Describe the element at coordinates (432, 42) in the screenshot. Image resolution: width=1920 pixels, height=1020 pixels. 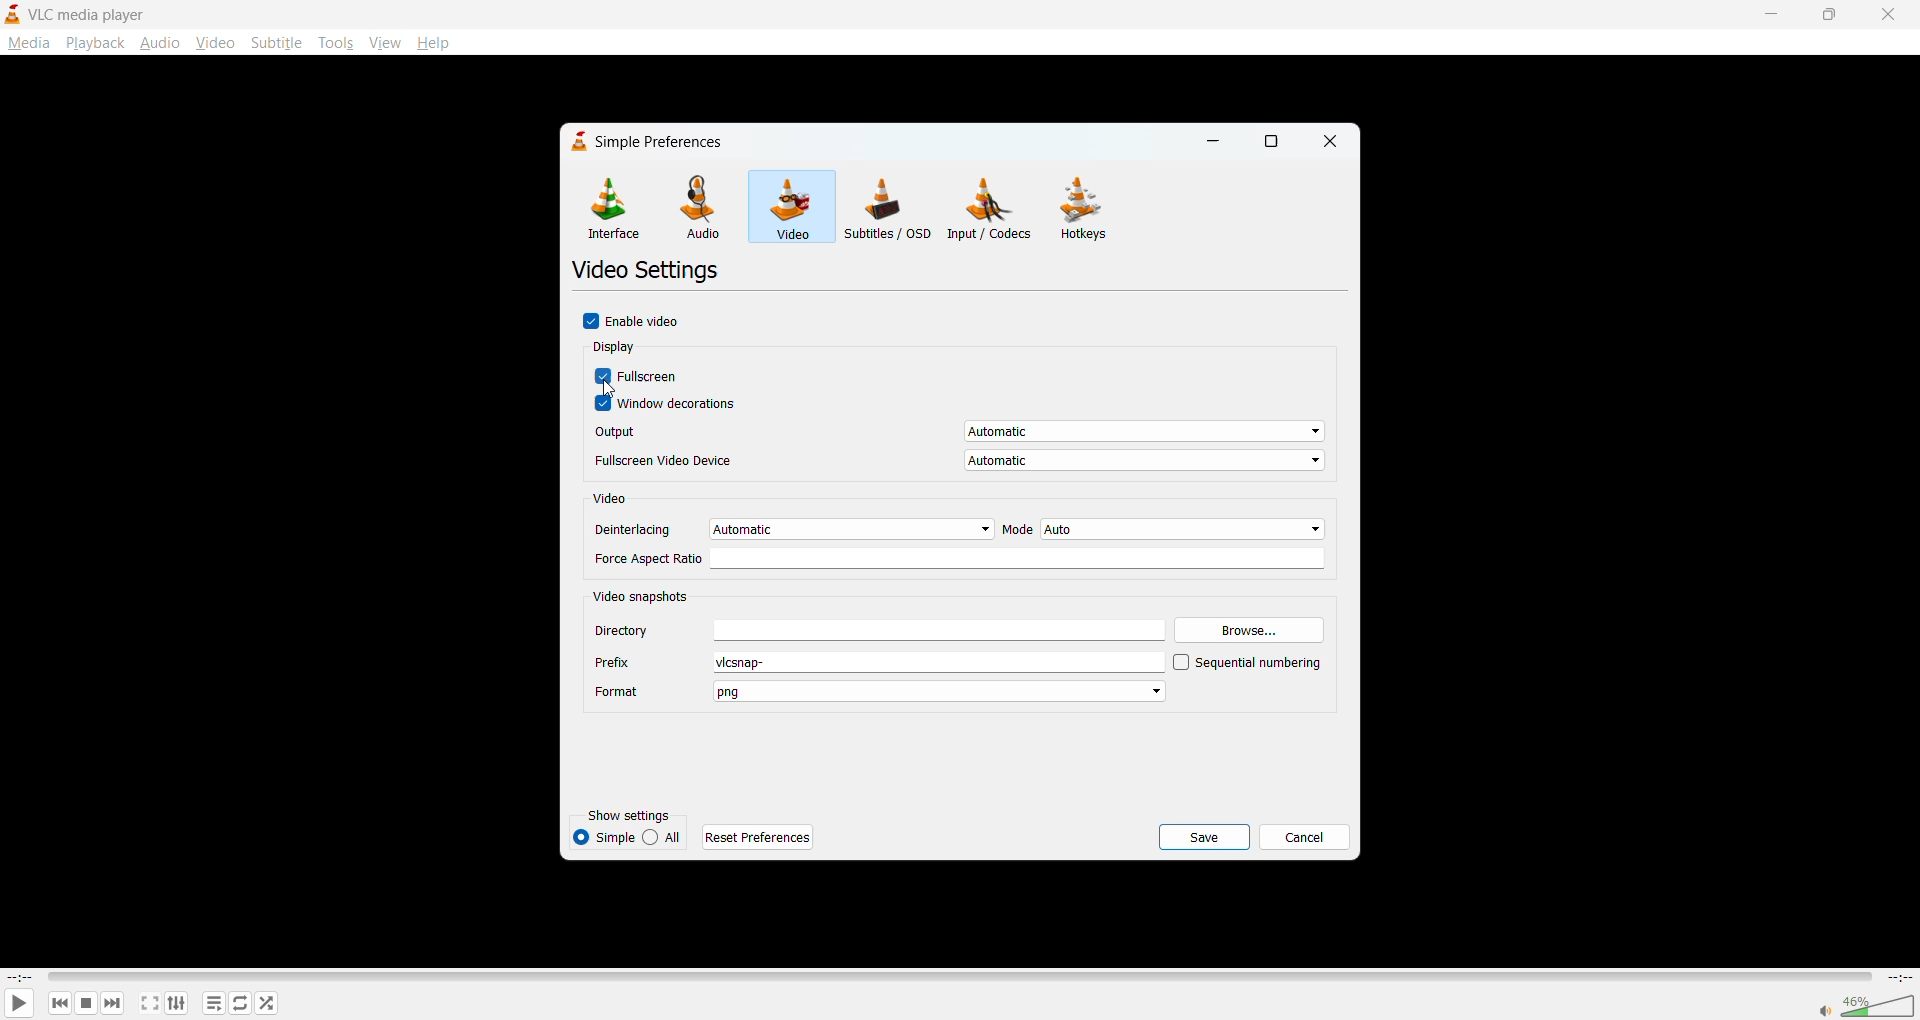
I see `help` at that location.